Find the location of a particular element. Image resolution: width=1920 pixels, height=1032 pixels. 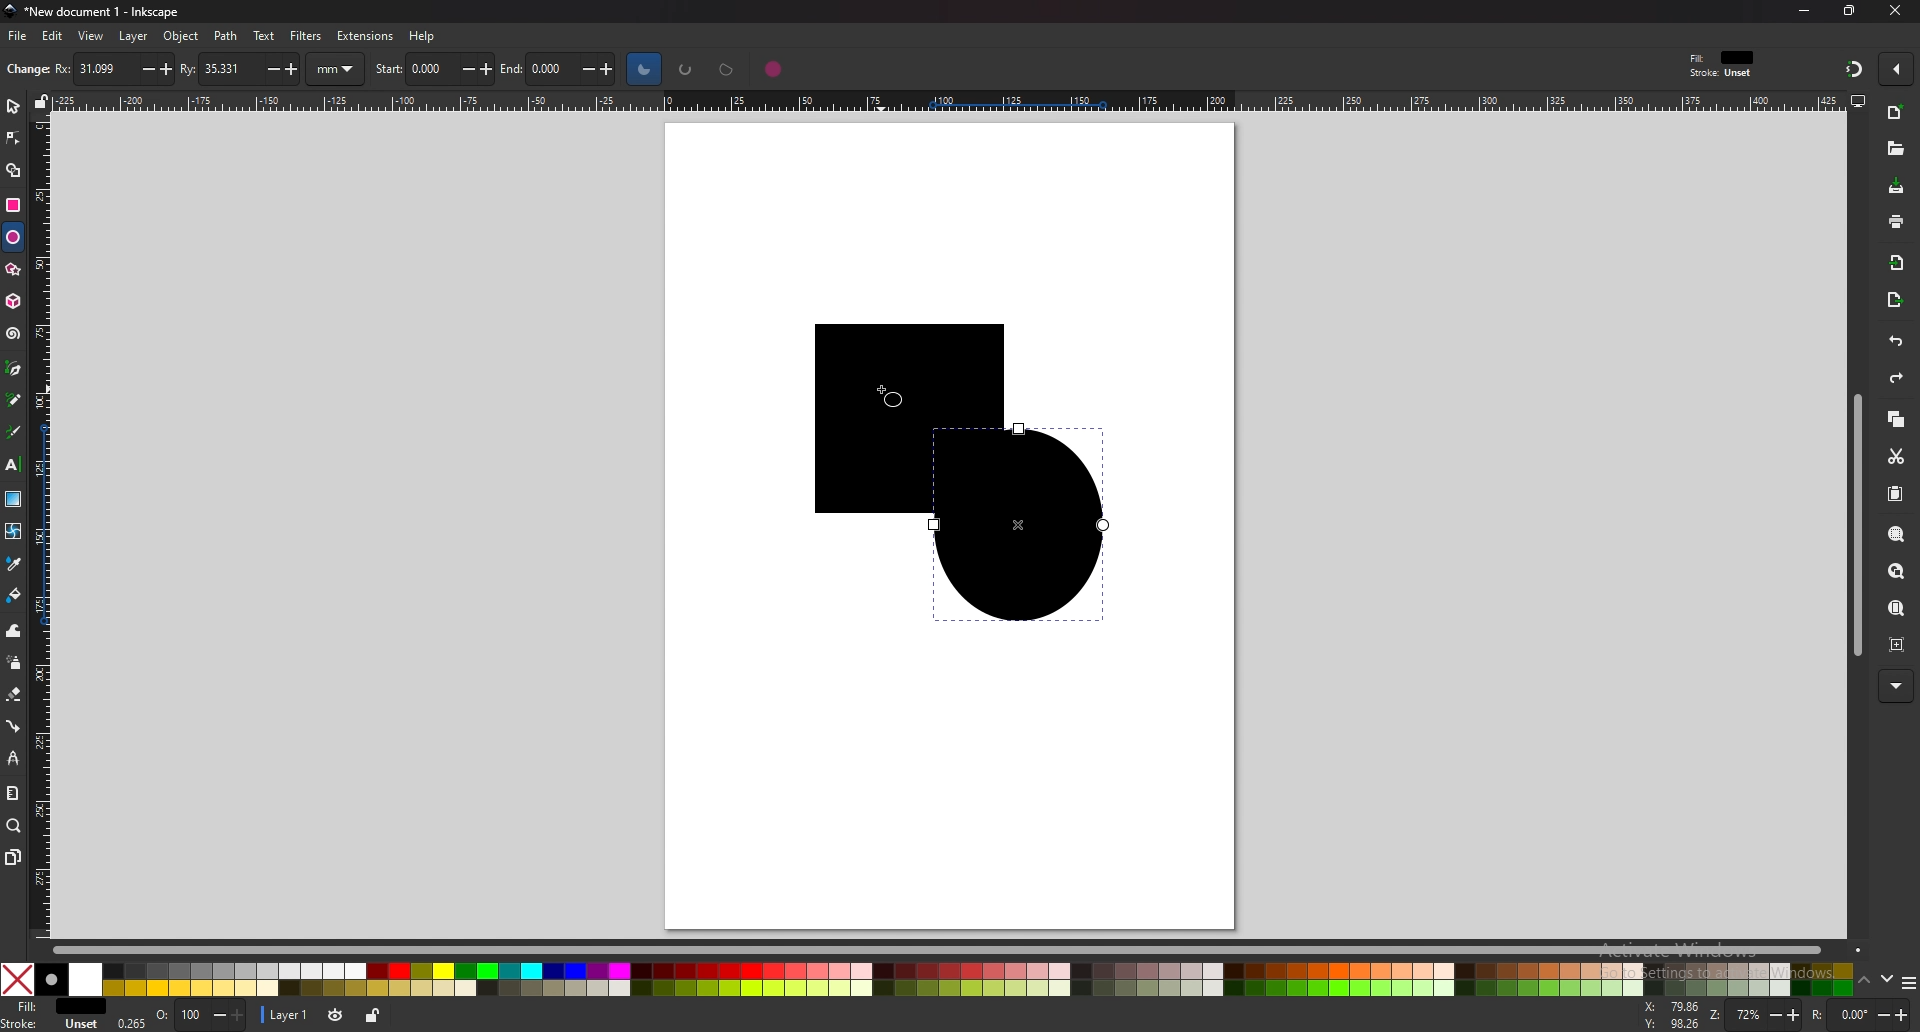

rotate is located at coordinates (1859, 1016).